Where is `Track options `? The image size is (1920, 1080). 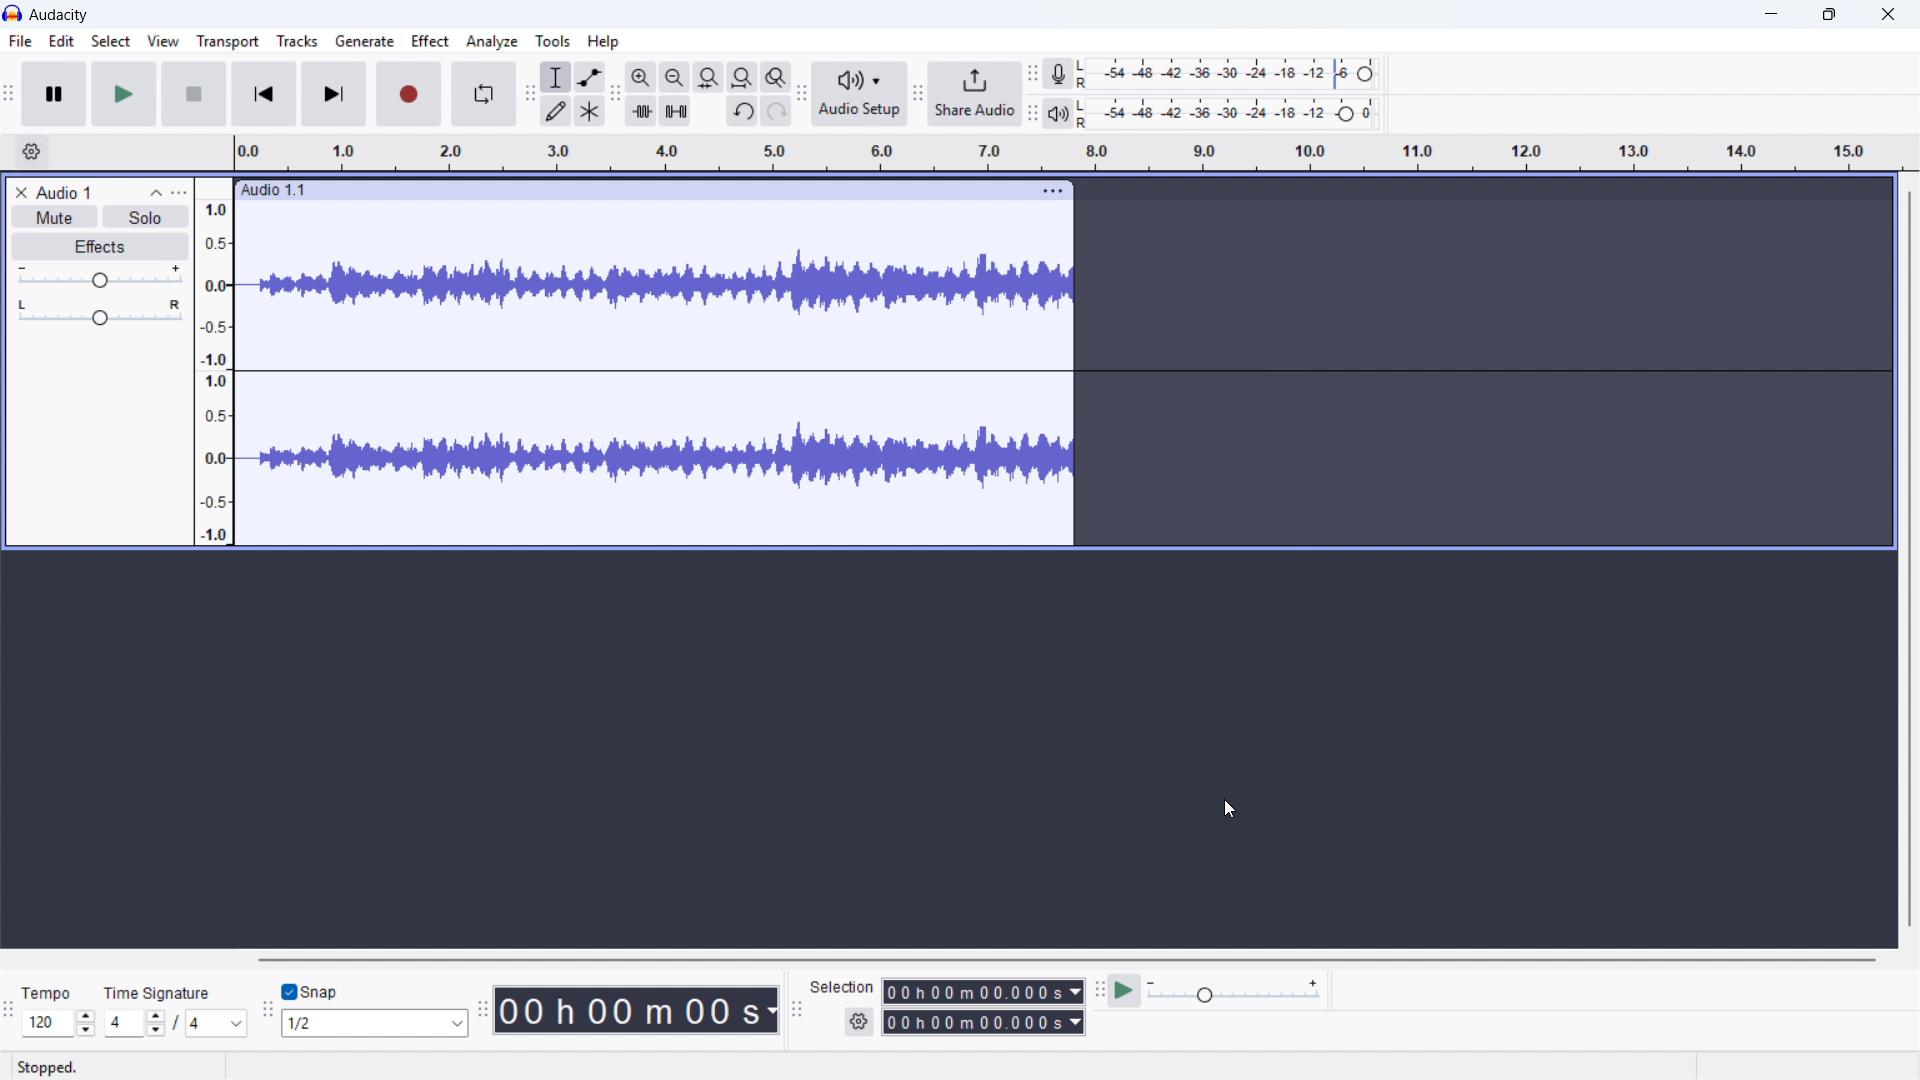
Track options  is located at coordinates (1052, 190).